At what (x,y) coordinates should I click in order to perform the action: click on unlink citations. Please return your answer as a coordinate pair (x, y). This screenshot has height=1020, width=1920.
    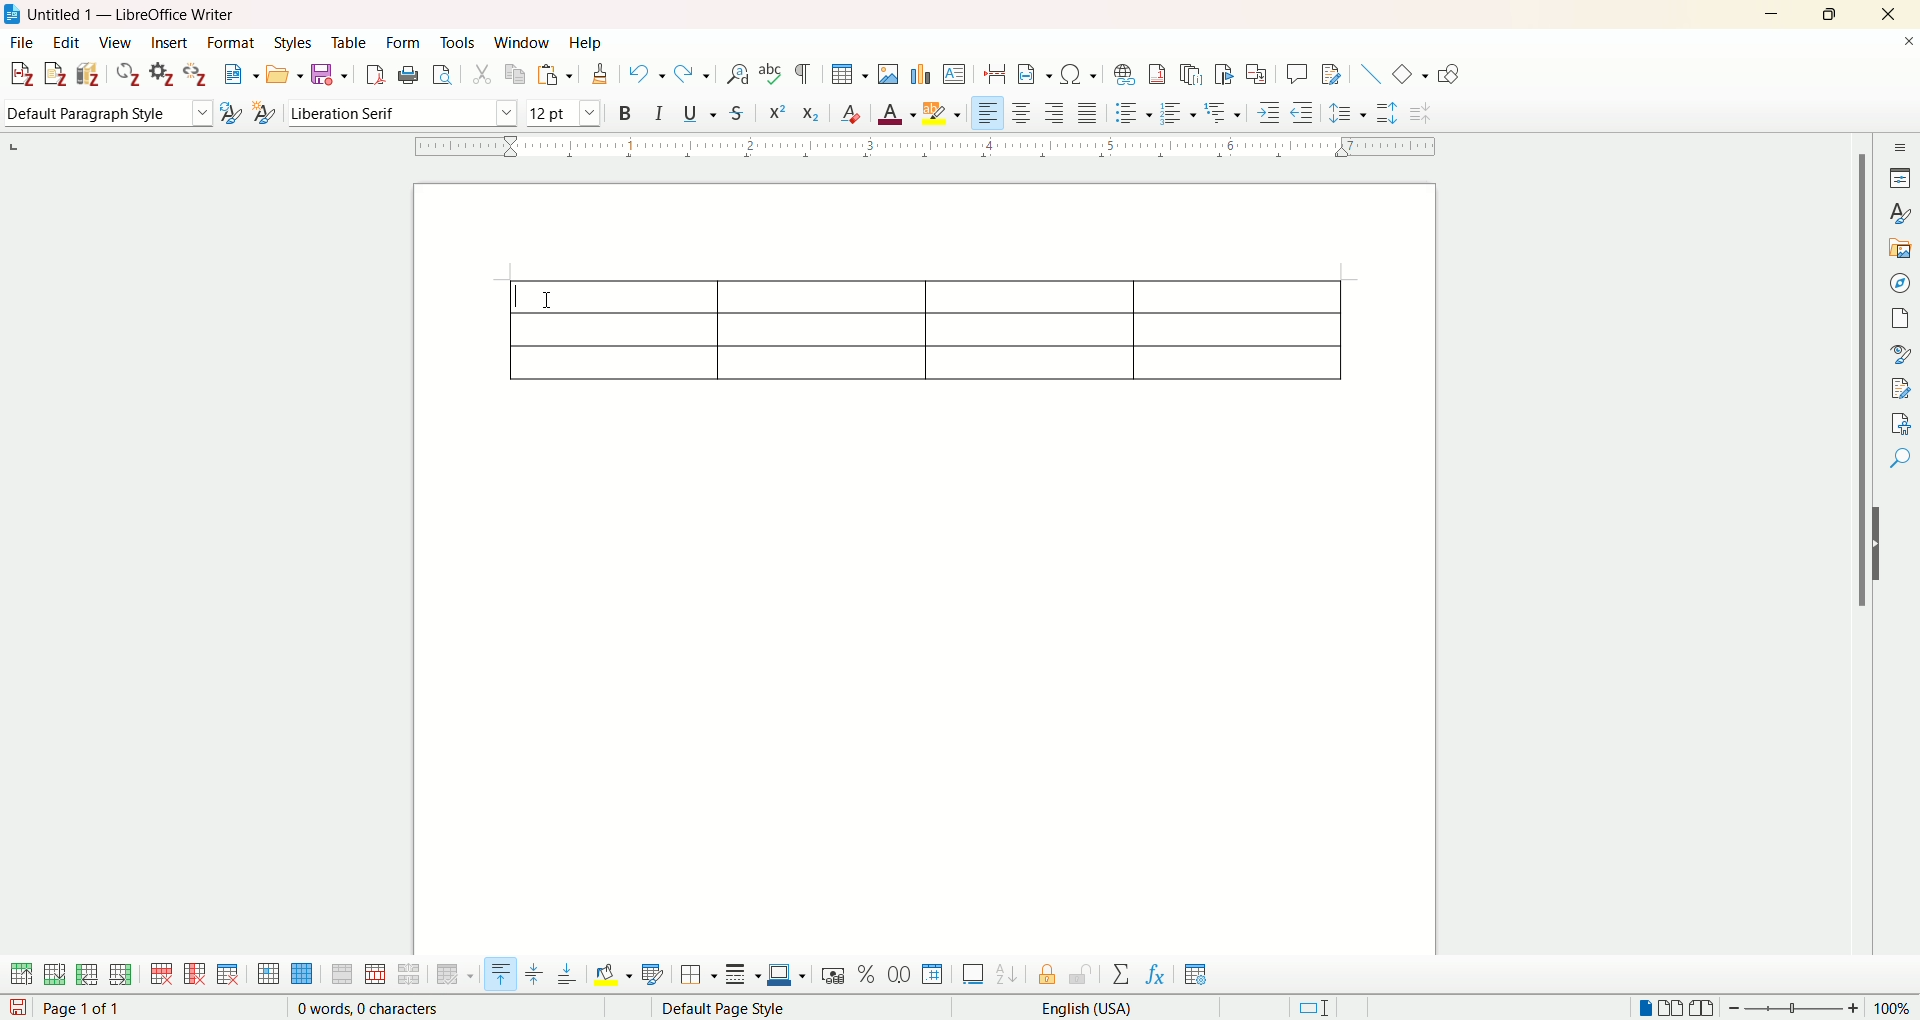
    Looking at the image, I should click on (195, 74).